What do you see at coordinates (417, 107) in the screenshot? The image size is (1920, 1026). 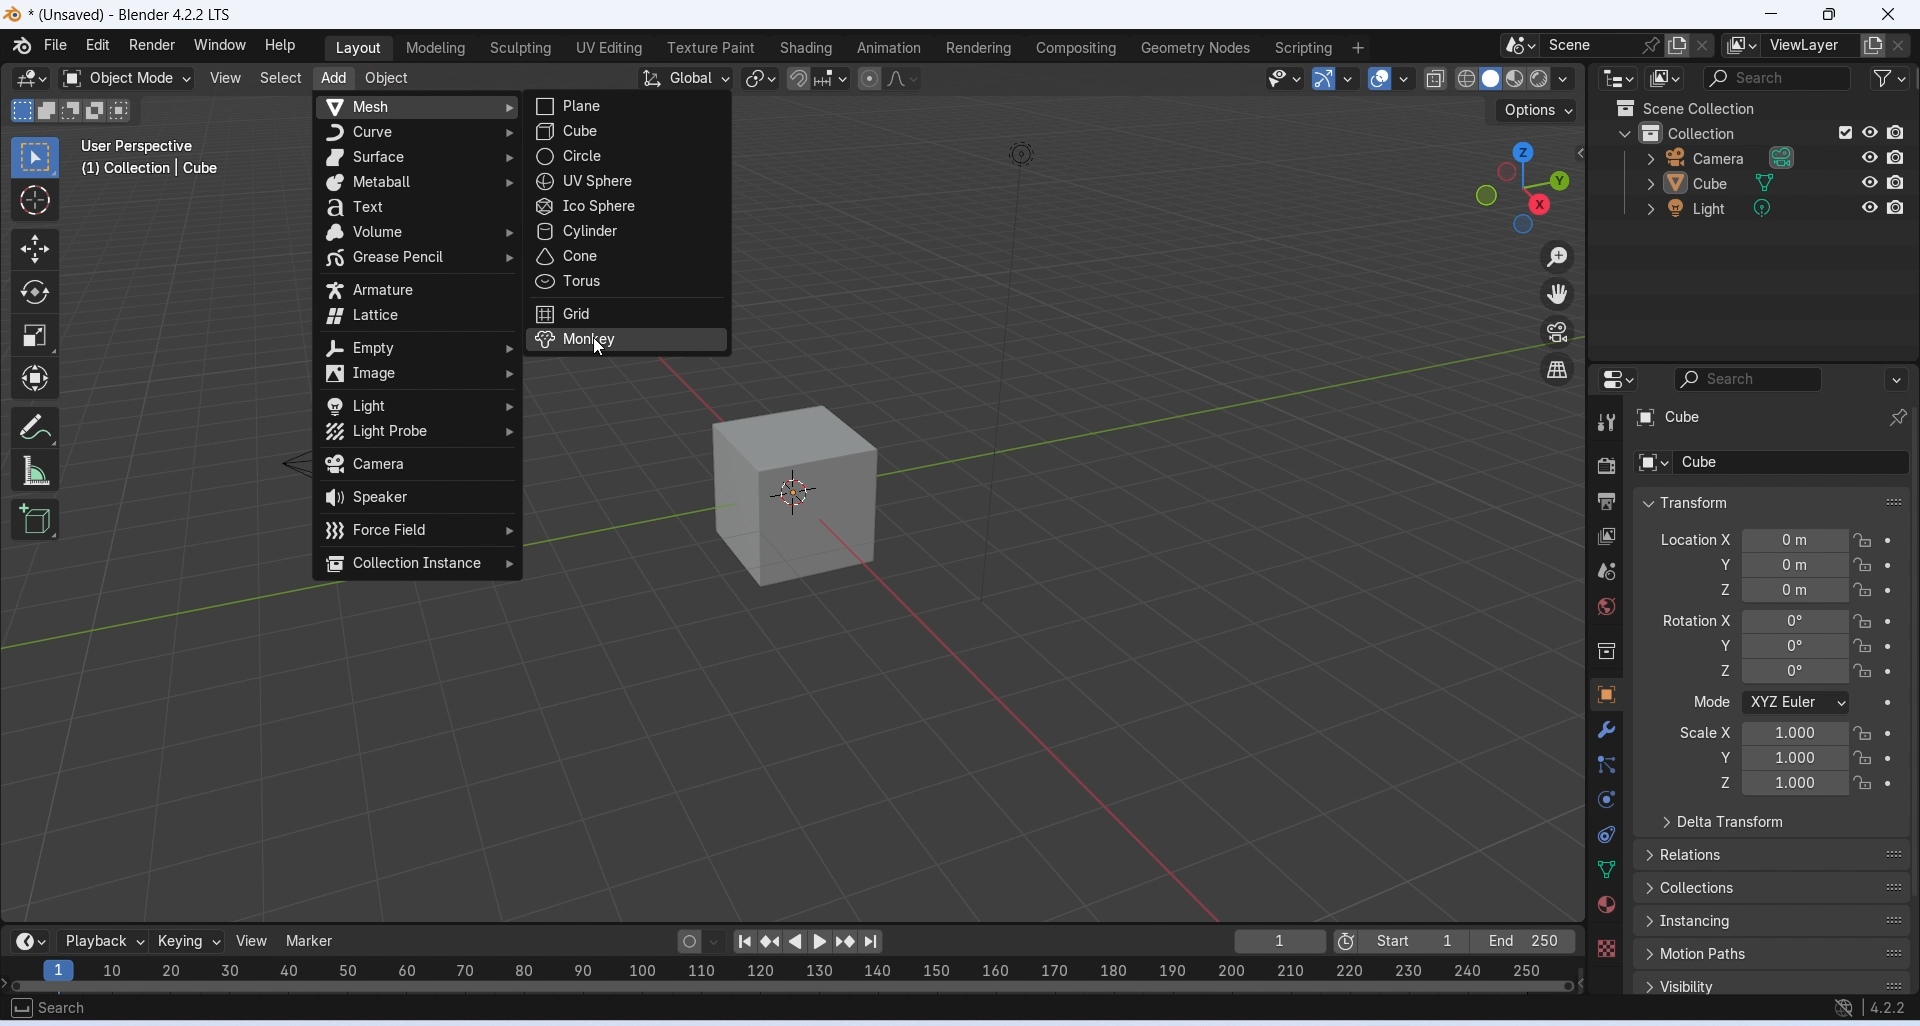 I see `mesh` at bounding box center [417, 107].